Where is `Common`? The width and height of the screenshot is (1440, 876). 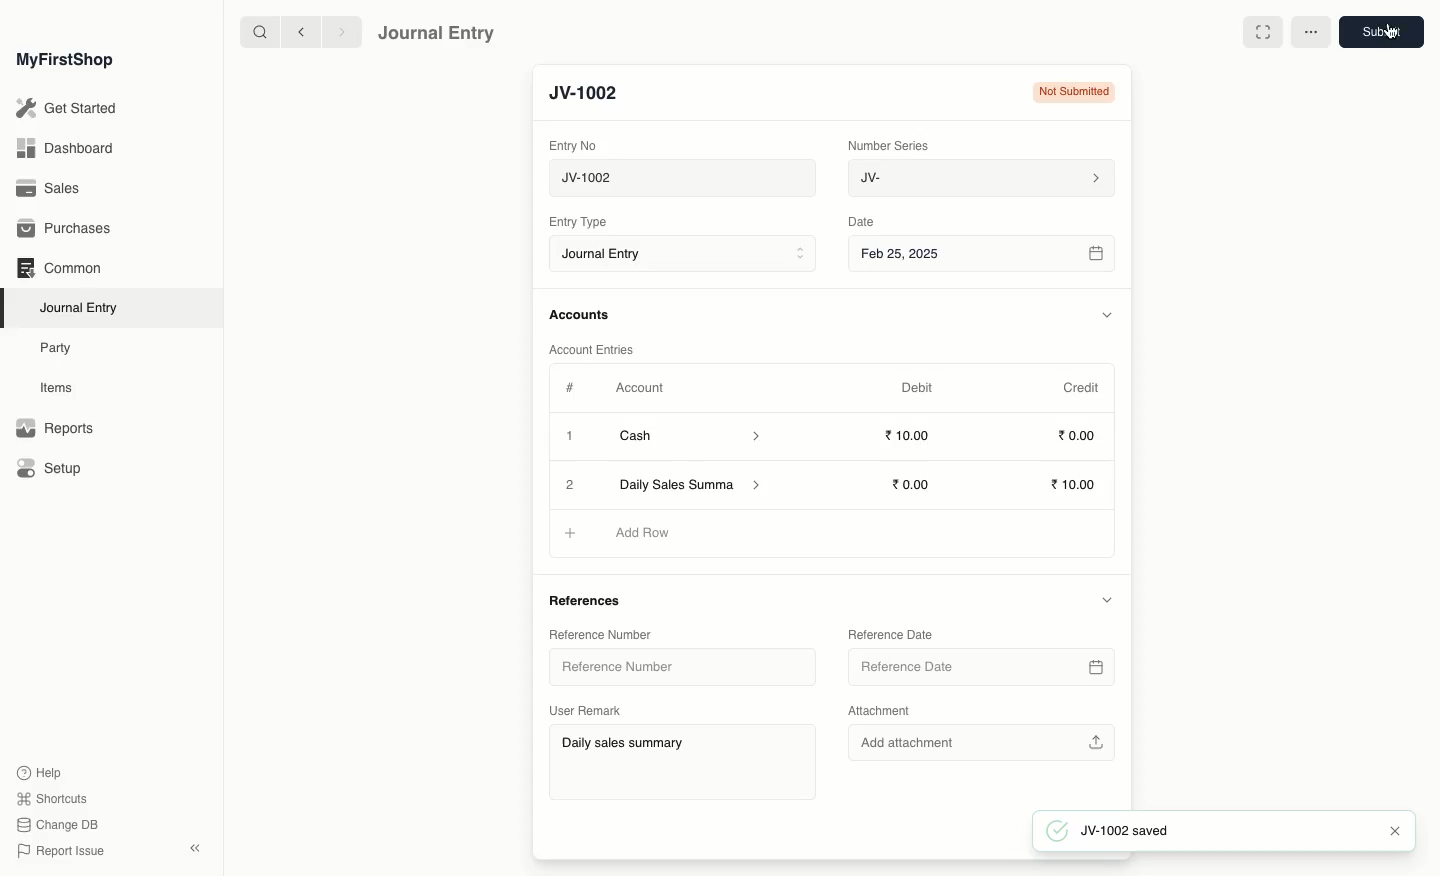 Common is located at coordinates (58, 268).